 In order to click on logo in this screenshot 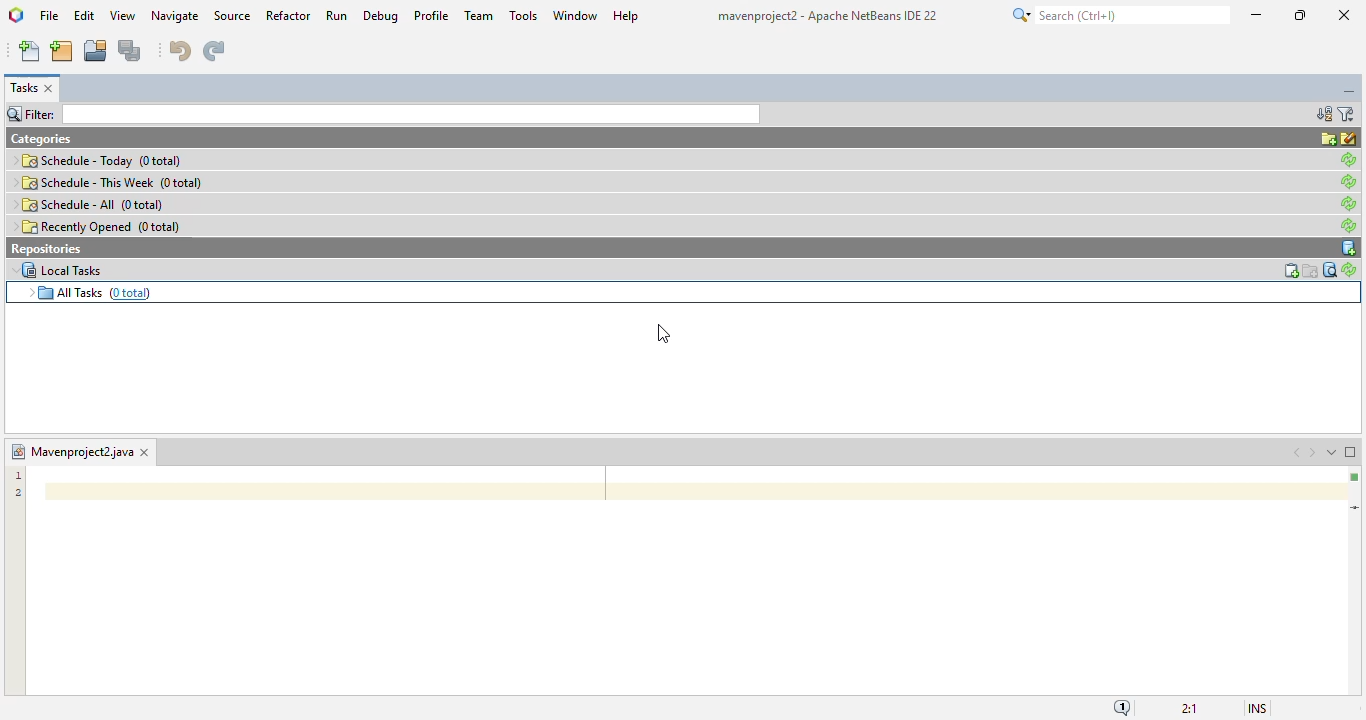, I will do `click(16, 15)`.